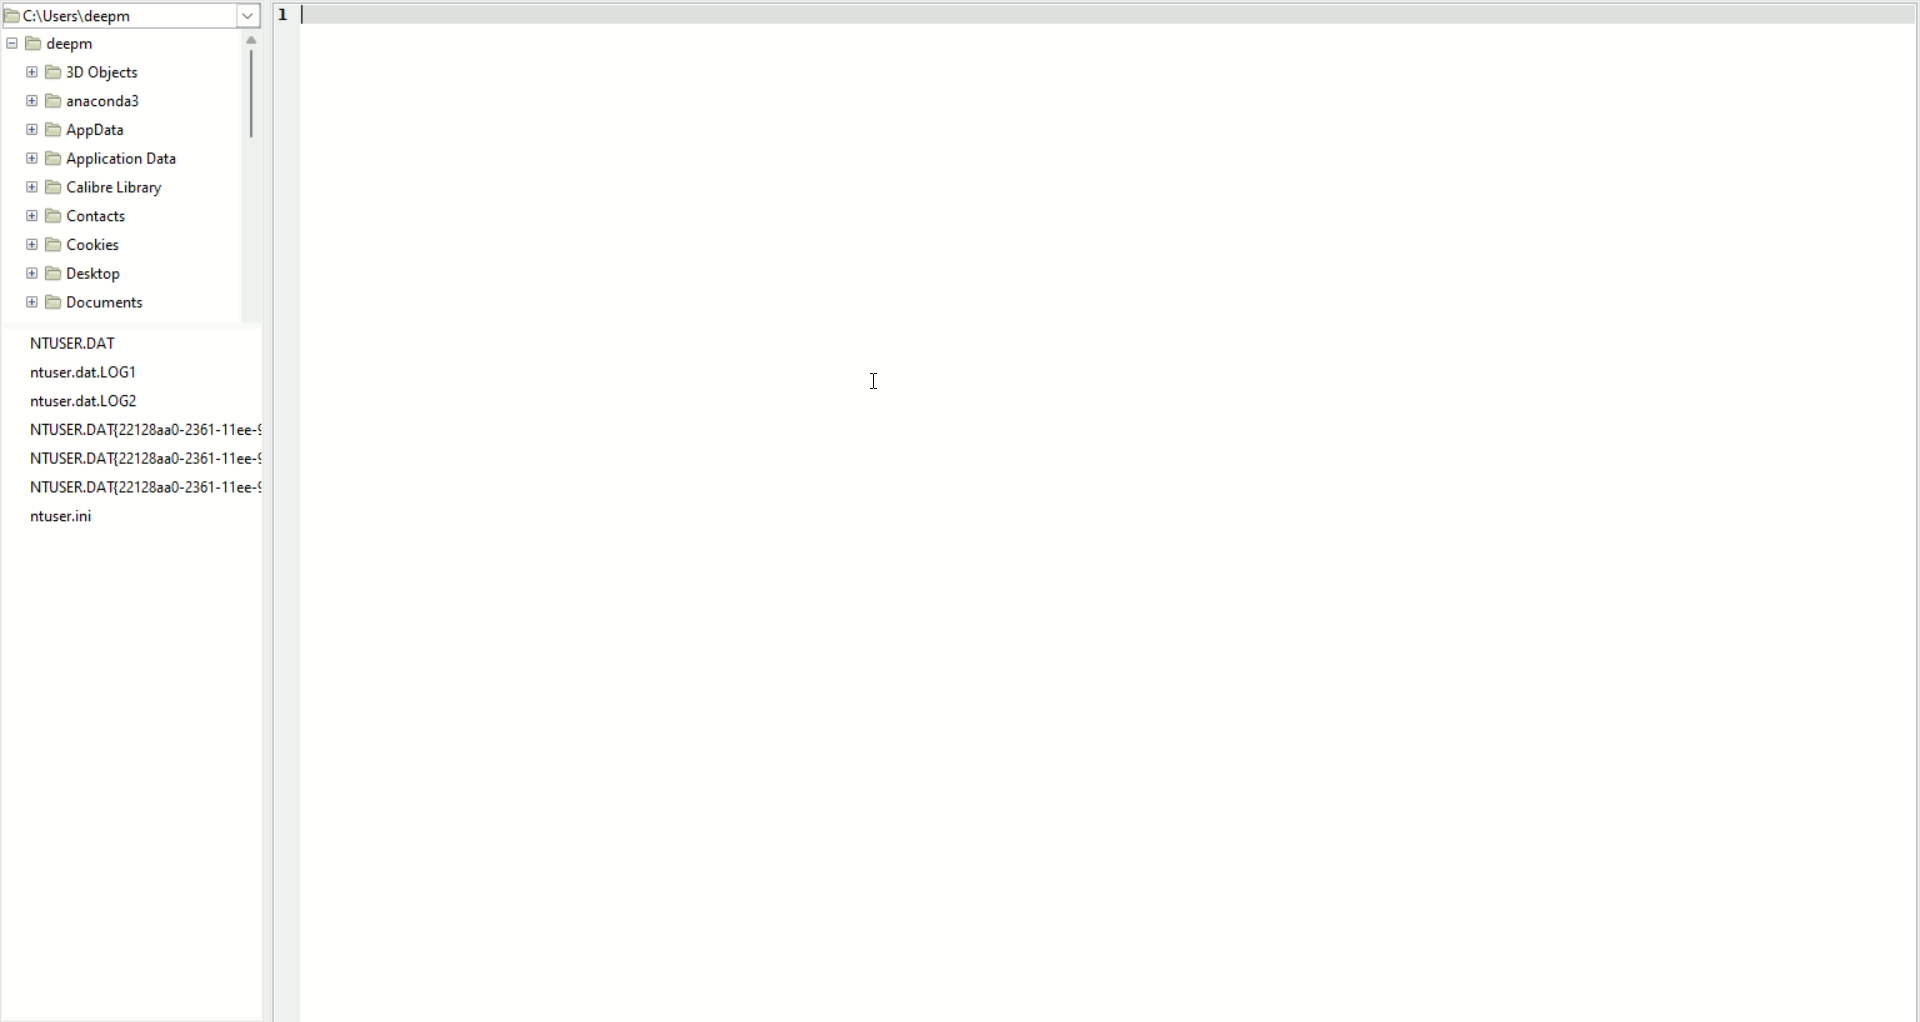 The width and height of the screenshot is (1920, 1022). Describe the element at coordinates (140, 458) in the screenshot. I see `file name` at that location.